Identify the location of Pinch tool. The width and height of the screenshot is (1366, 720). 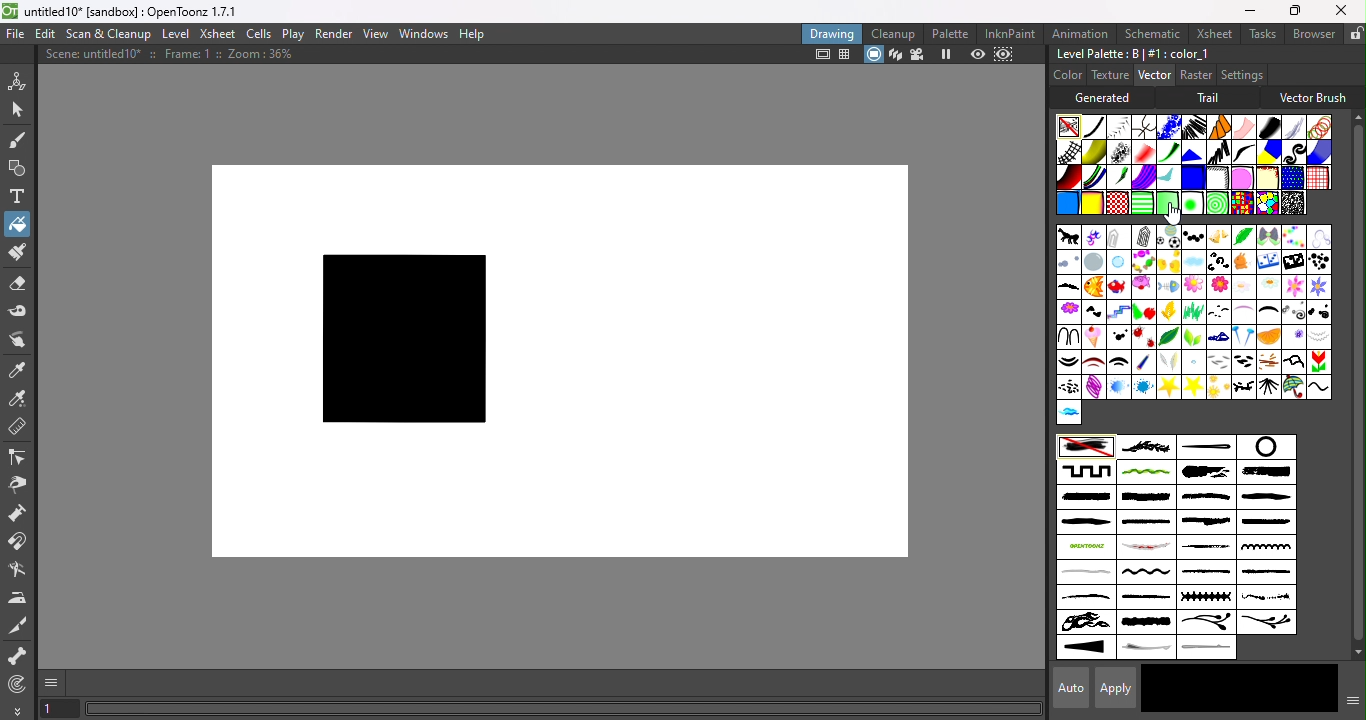
(21, 484).